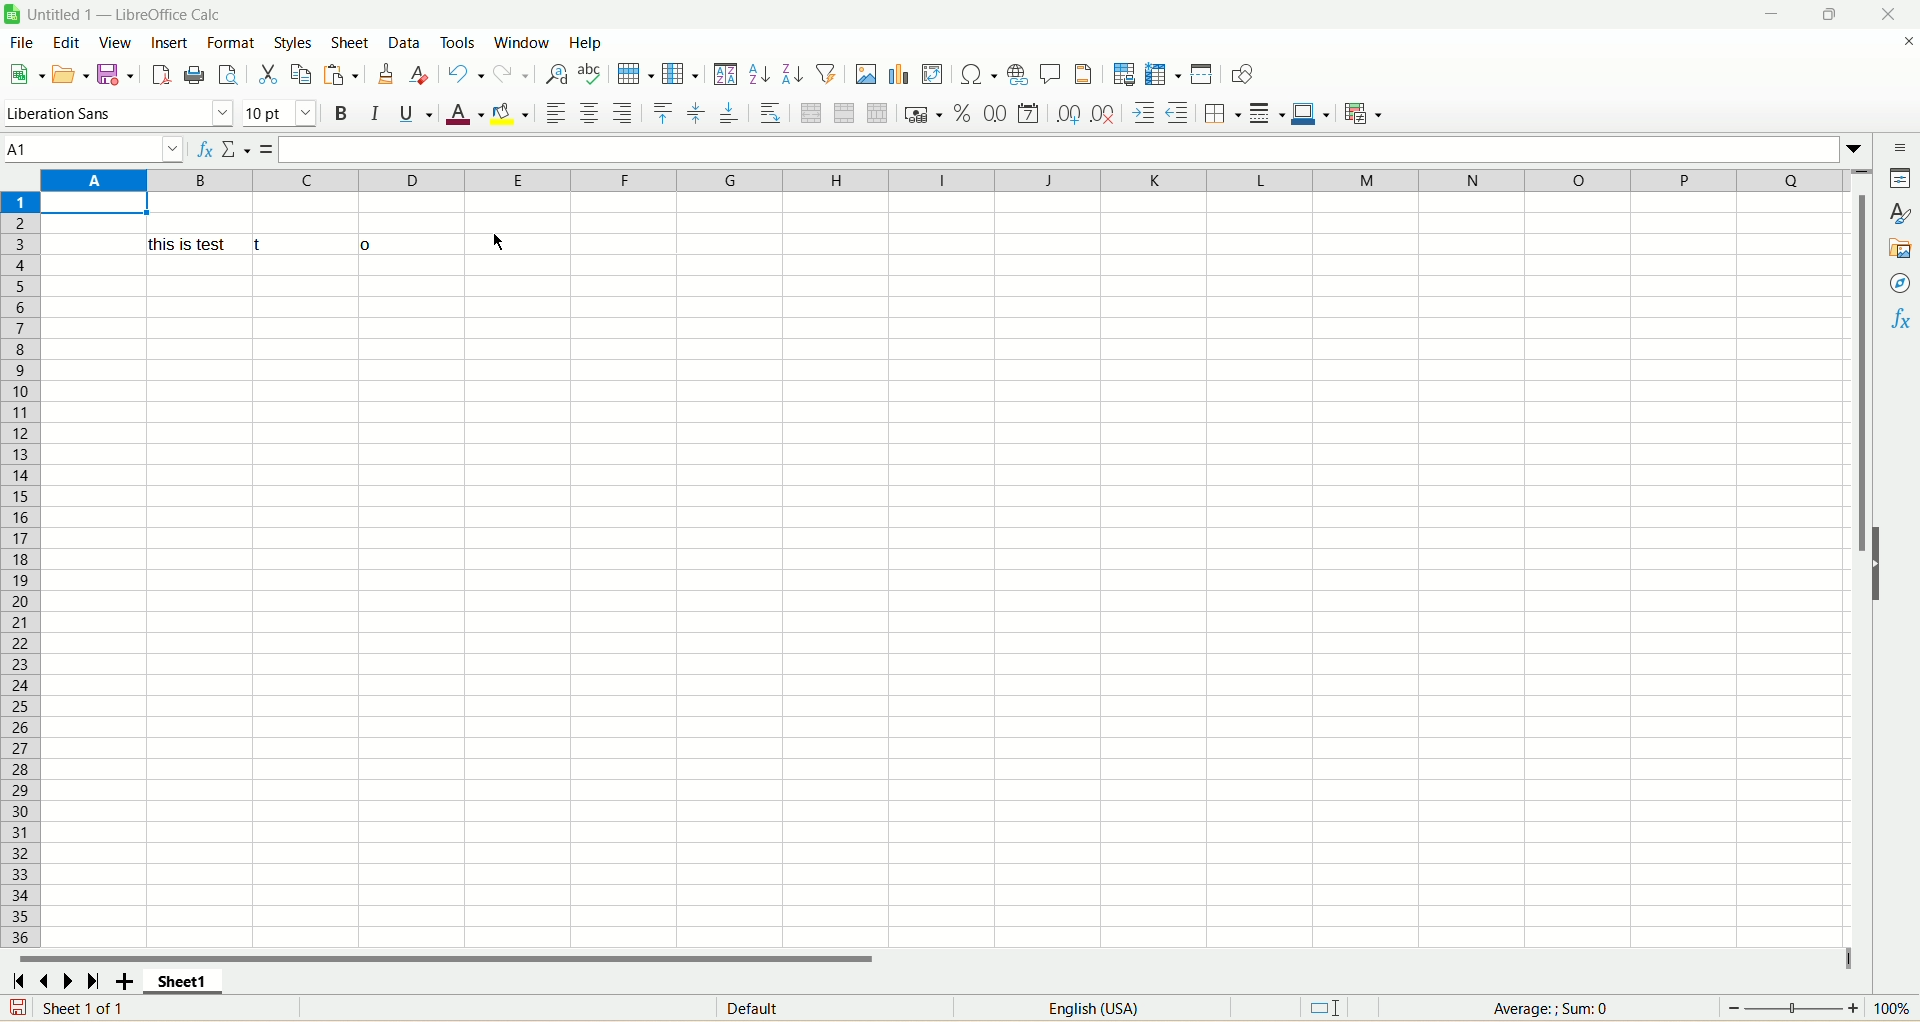  I want to click on format as percent, so click(964, 116).